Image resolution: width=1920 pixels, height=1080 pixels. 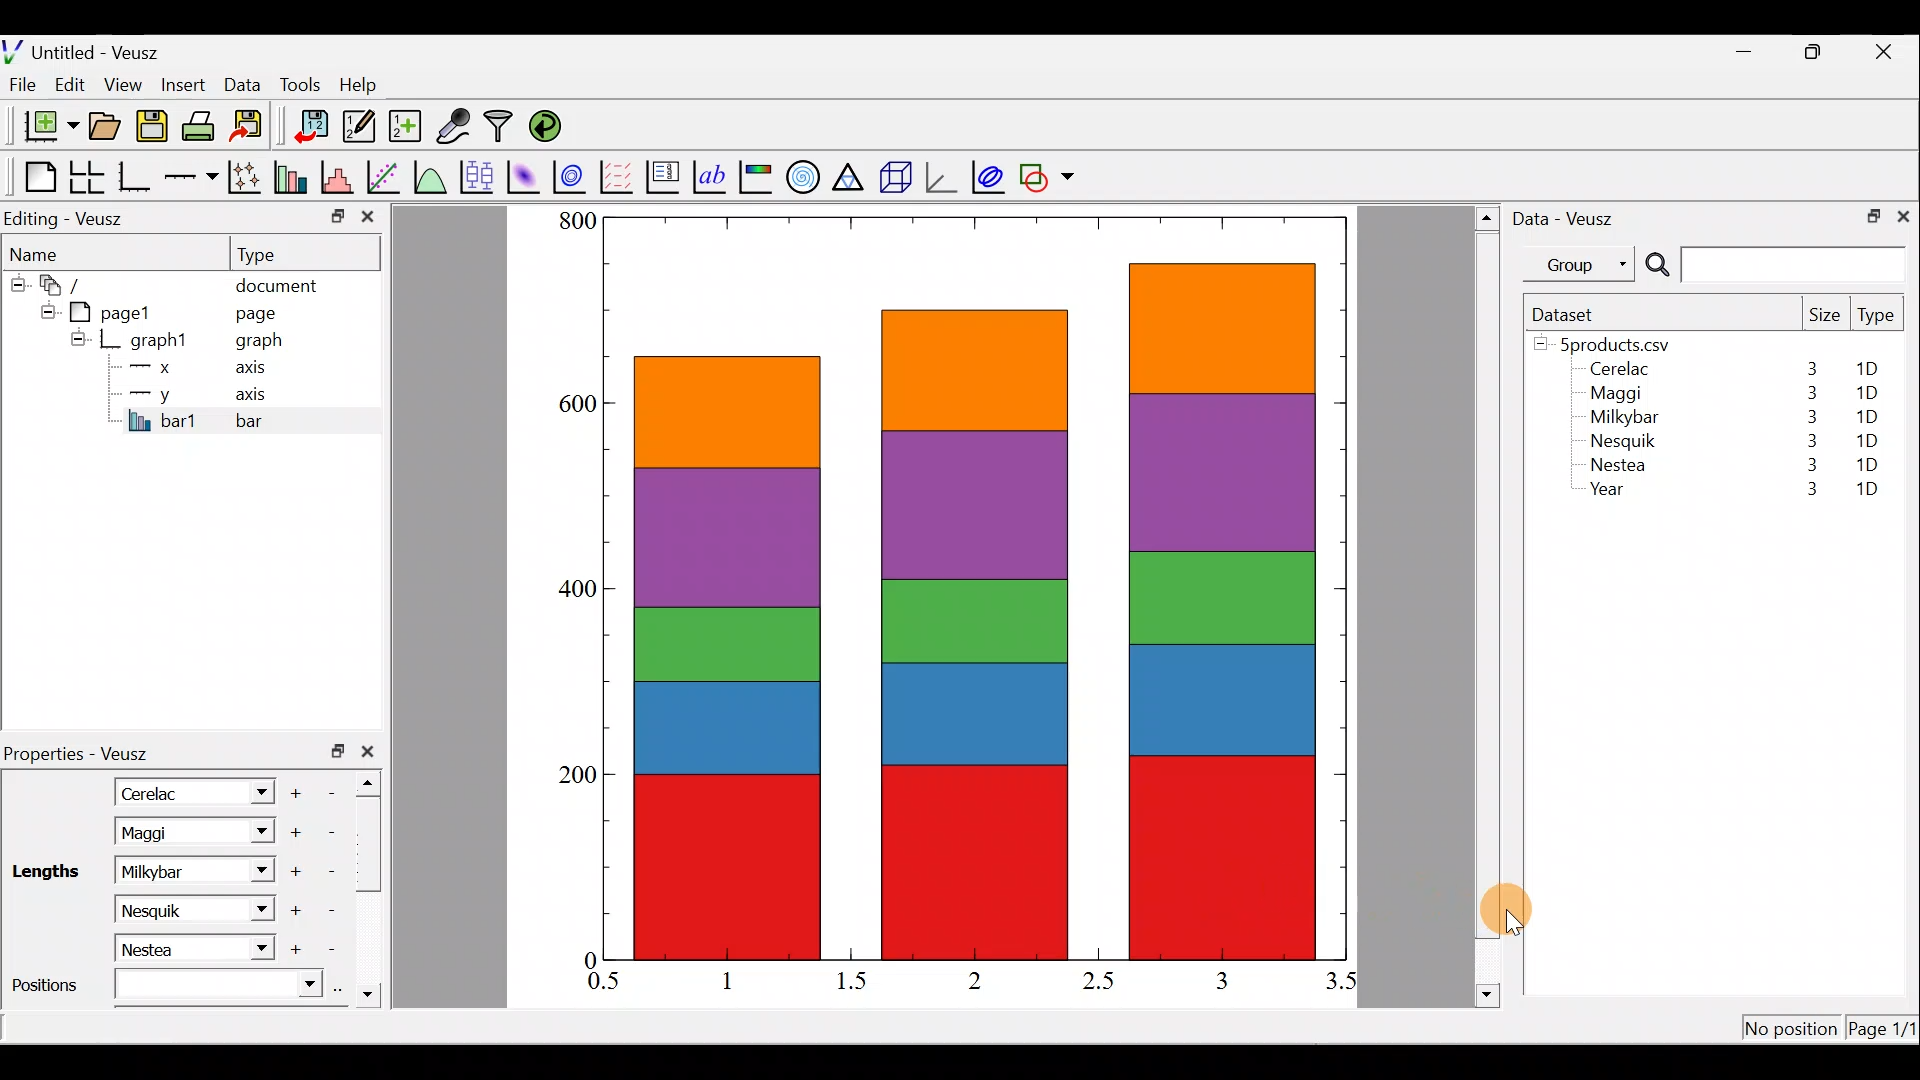 I want to click on Editing - Veusz, so click(x=68, y=218).